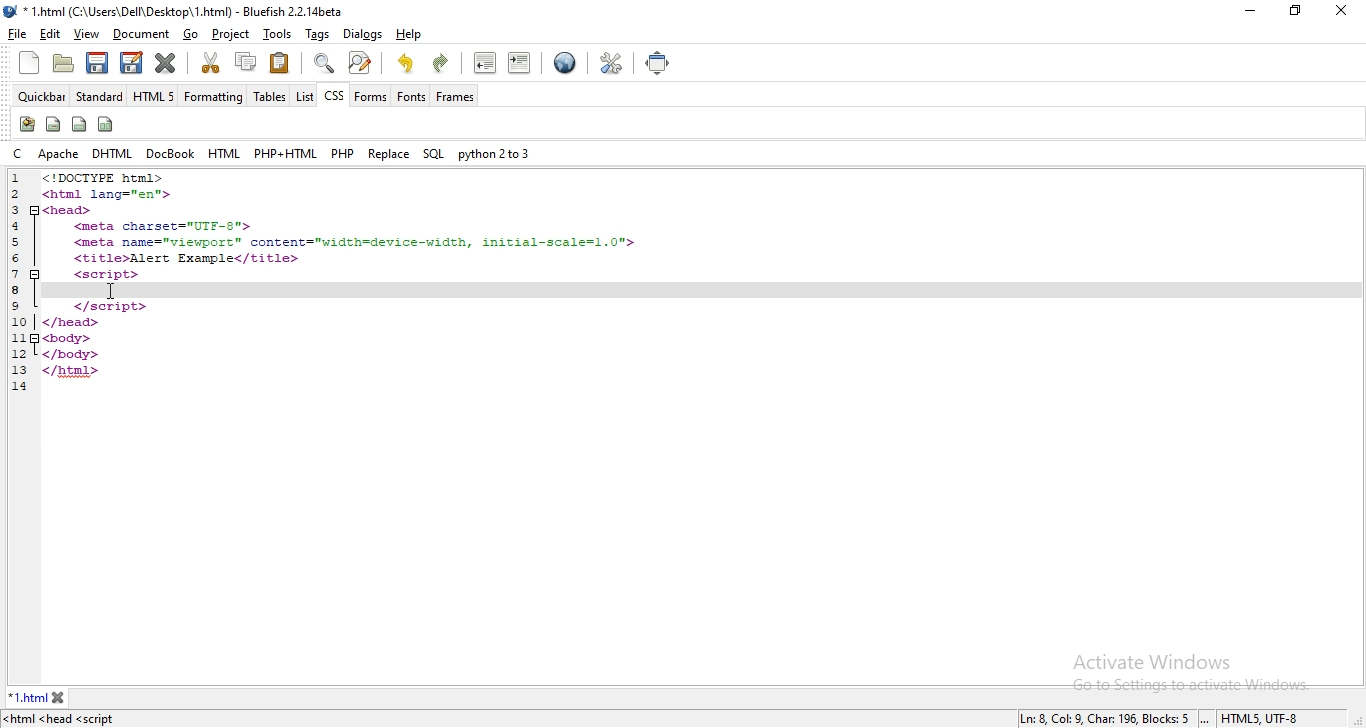 This screenshot has height=728, width=1366. I want to click on dhtml, so click(114, 151).